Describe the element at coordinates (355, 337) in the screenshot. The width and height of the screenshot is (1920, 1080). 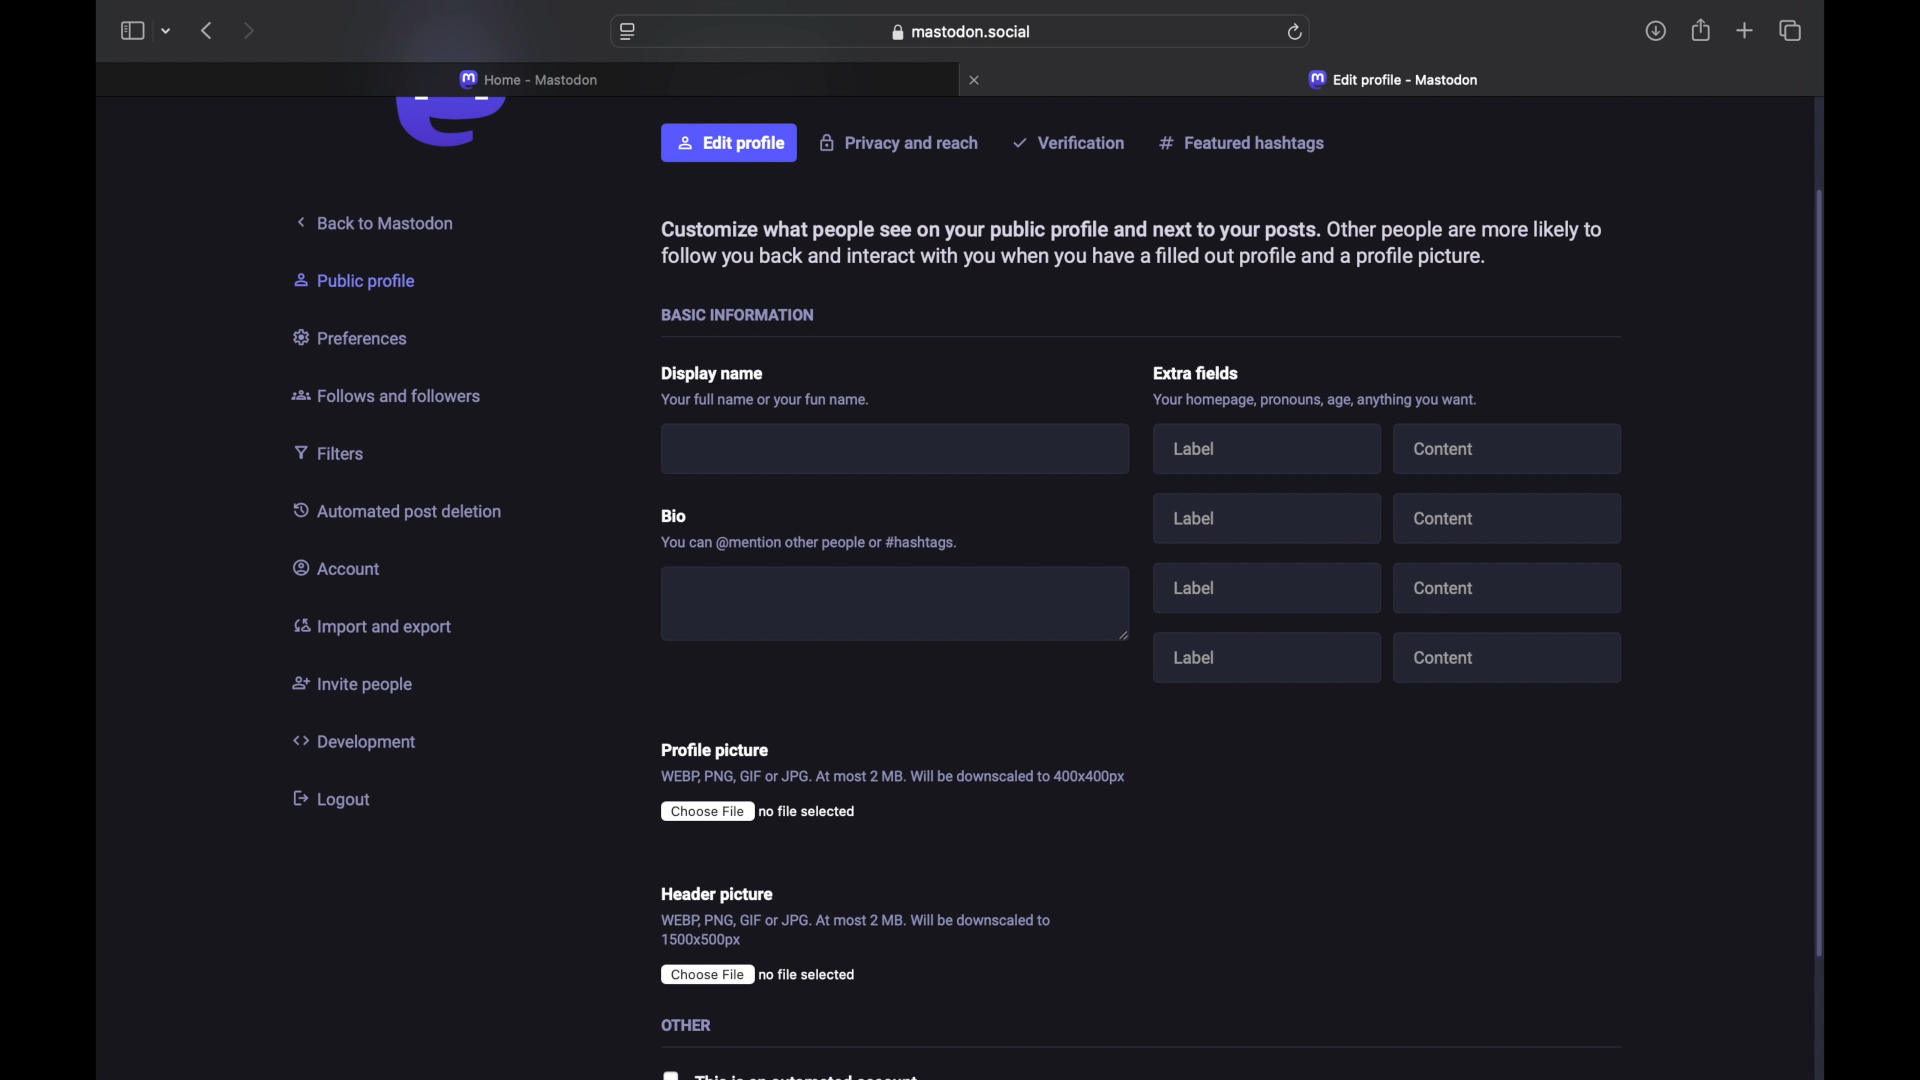
I see `preferences` at that location.